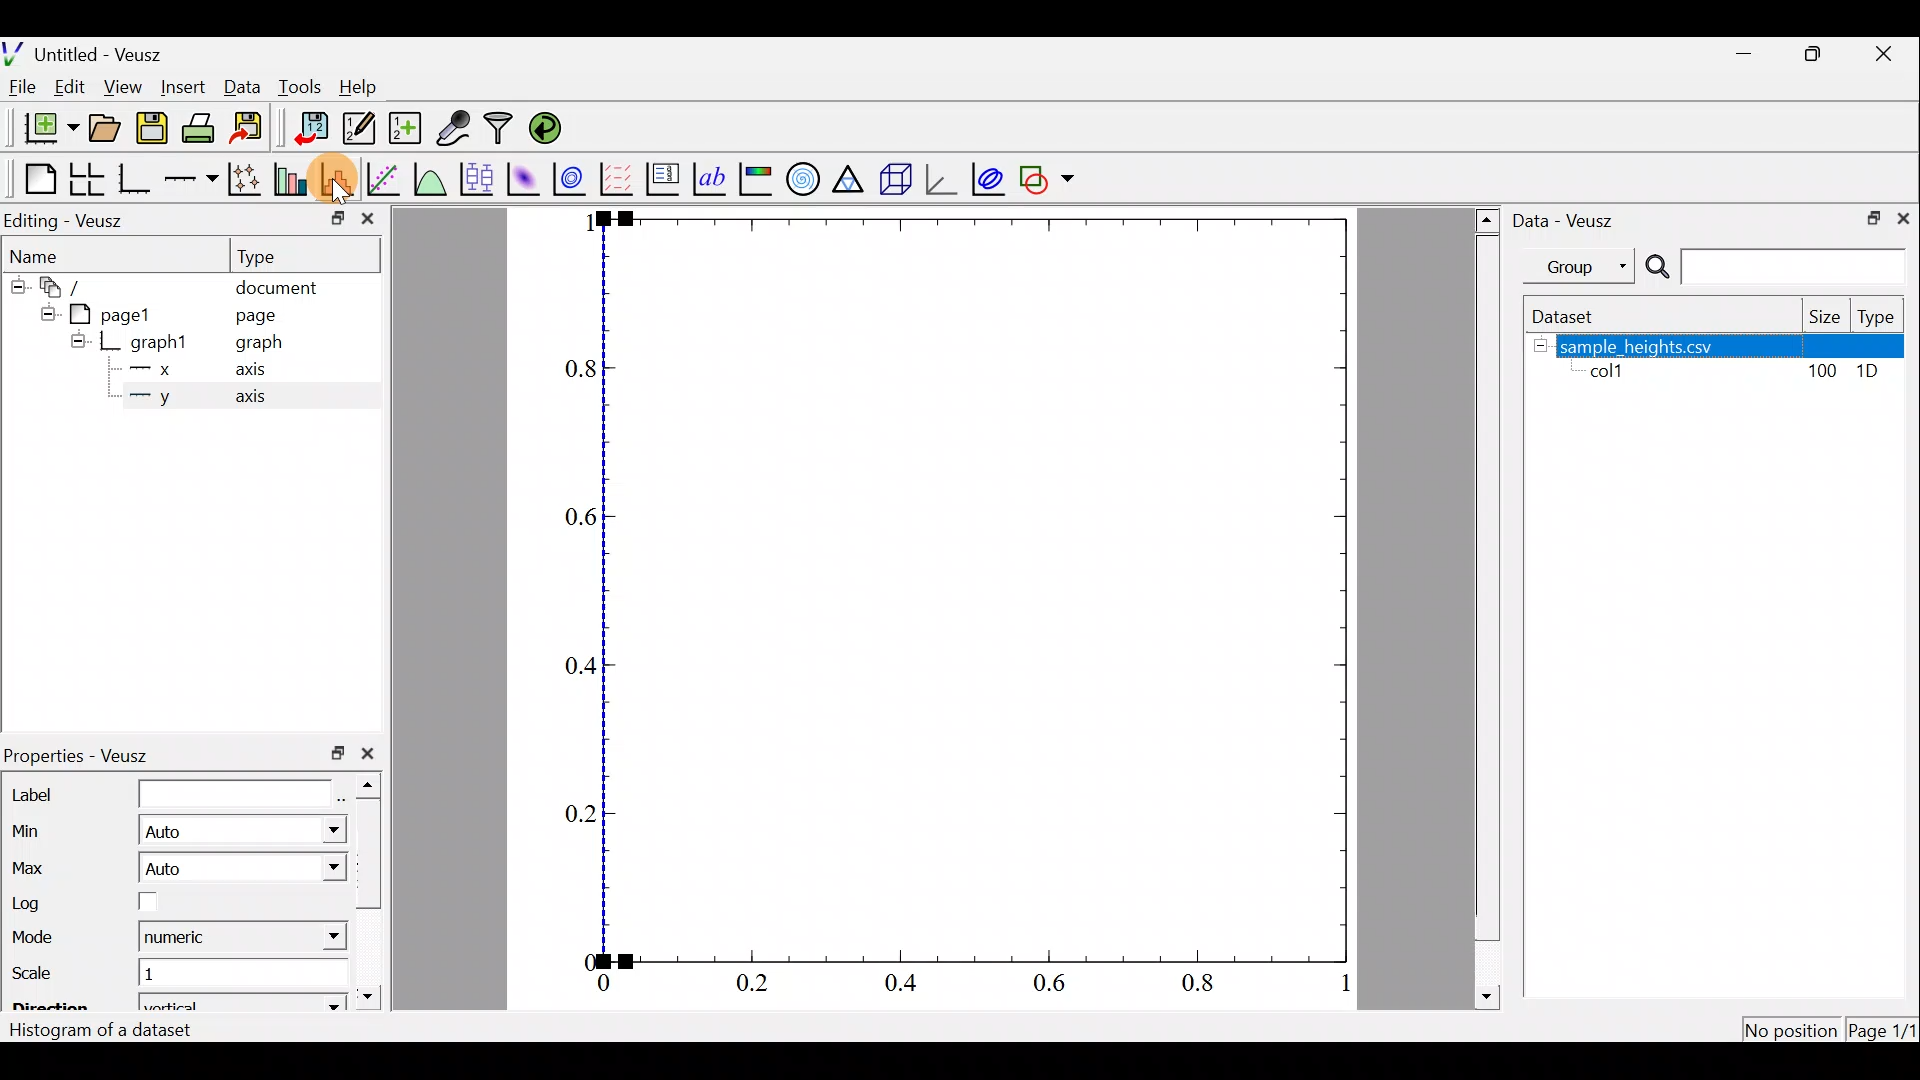  Describe the element at coordinates (618, 179) in the screenshot. I see `plot a vector field` at that location.